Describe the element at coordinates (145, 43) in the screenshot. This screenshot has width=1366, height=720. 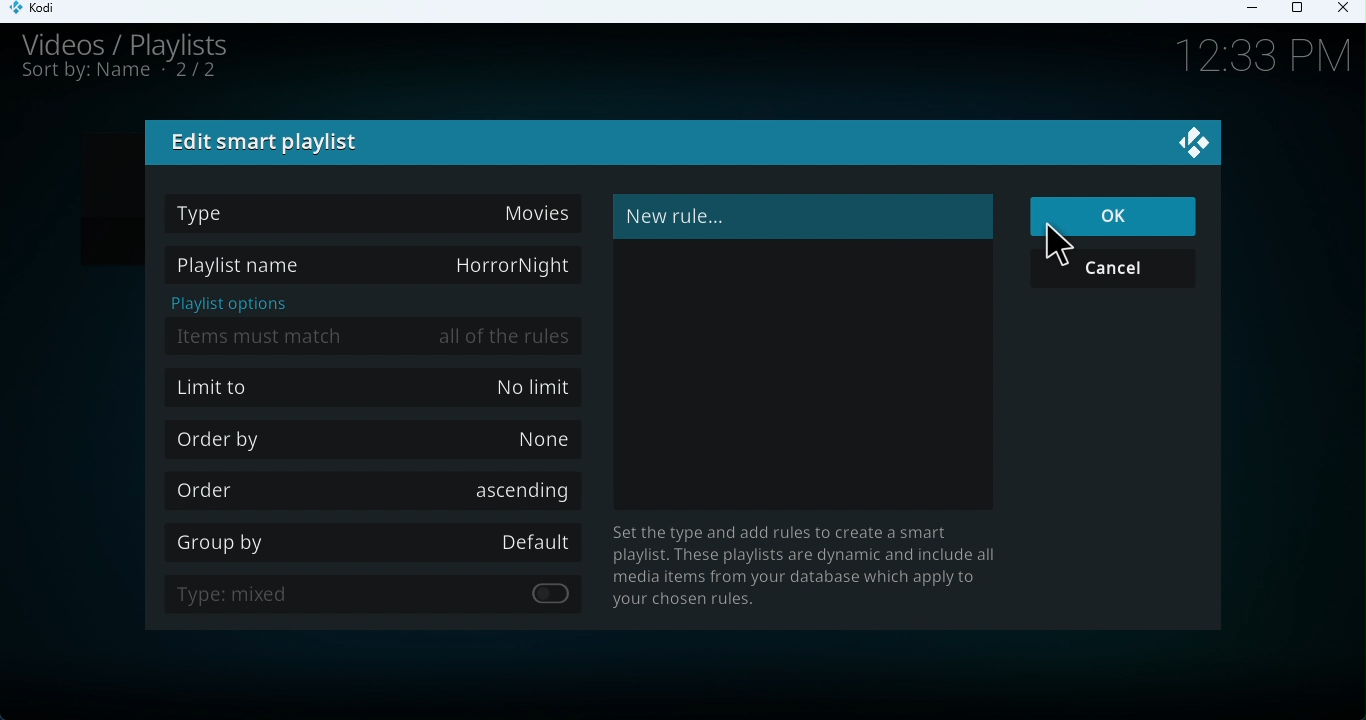
I see `Videos/playlists` at that location.